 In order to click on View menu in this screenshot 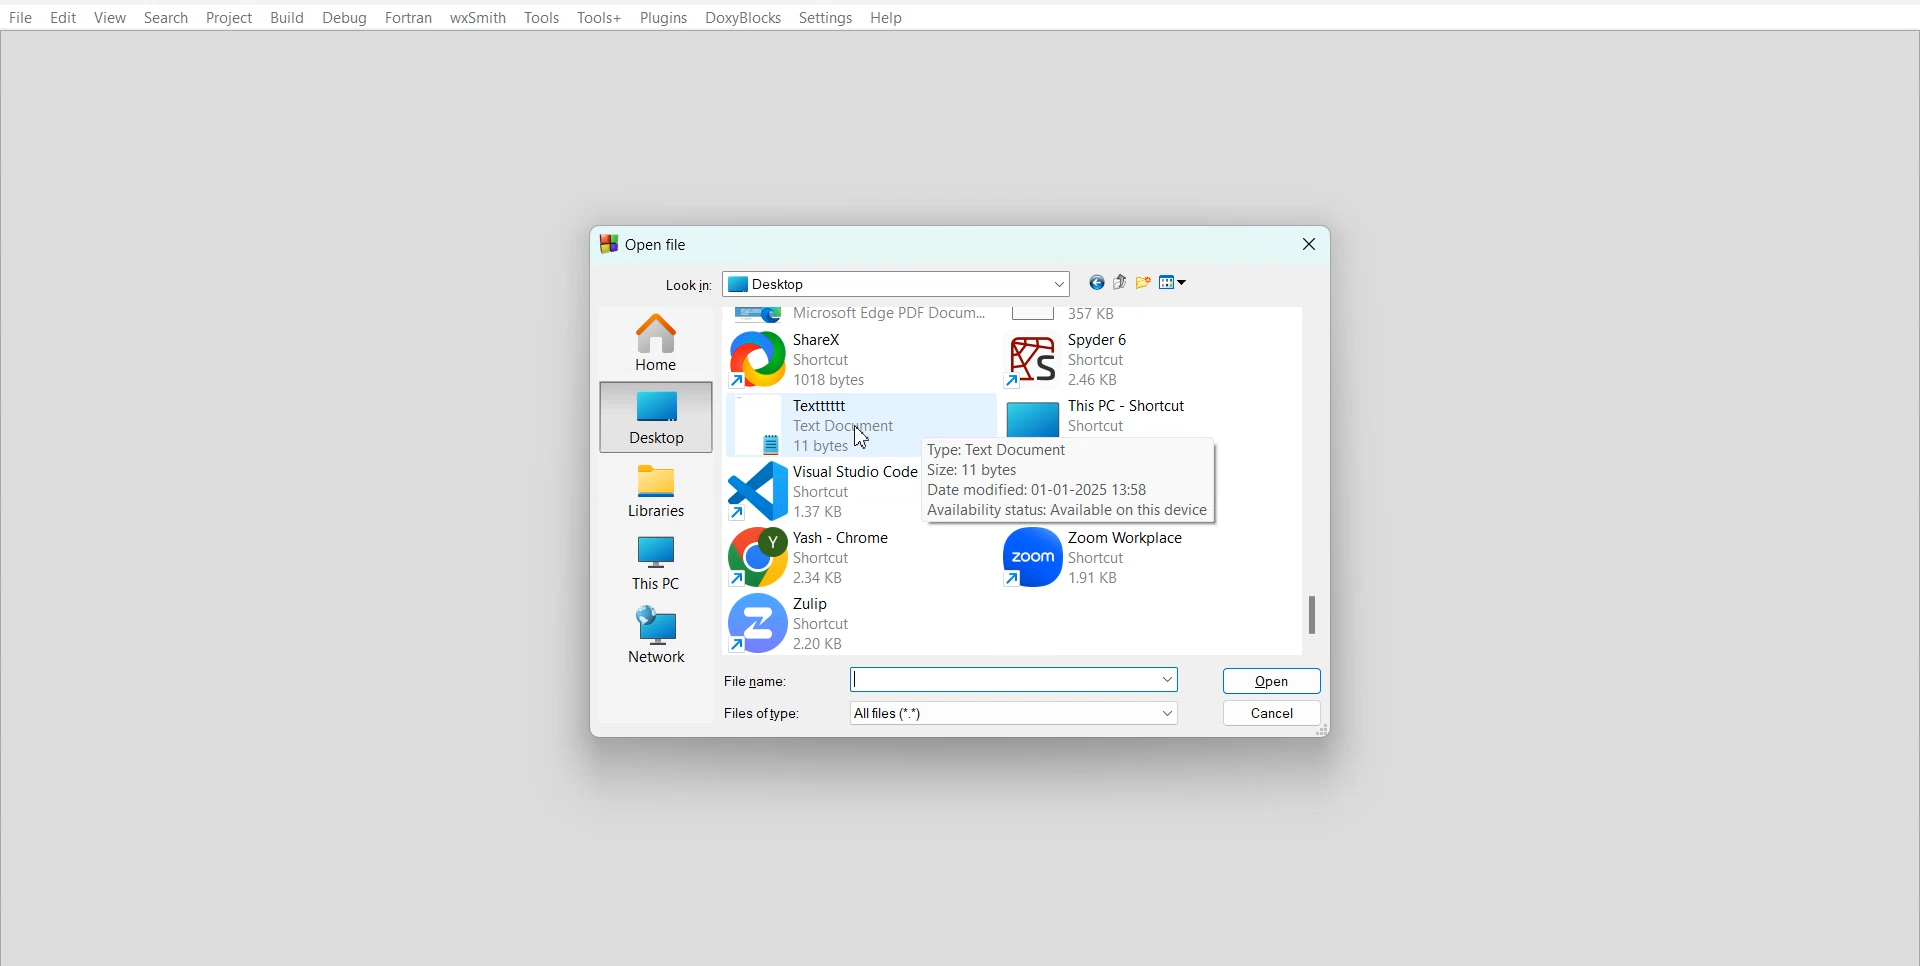, I will do `click(1173, 283)`.